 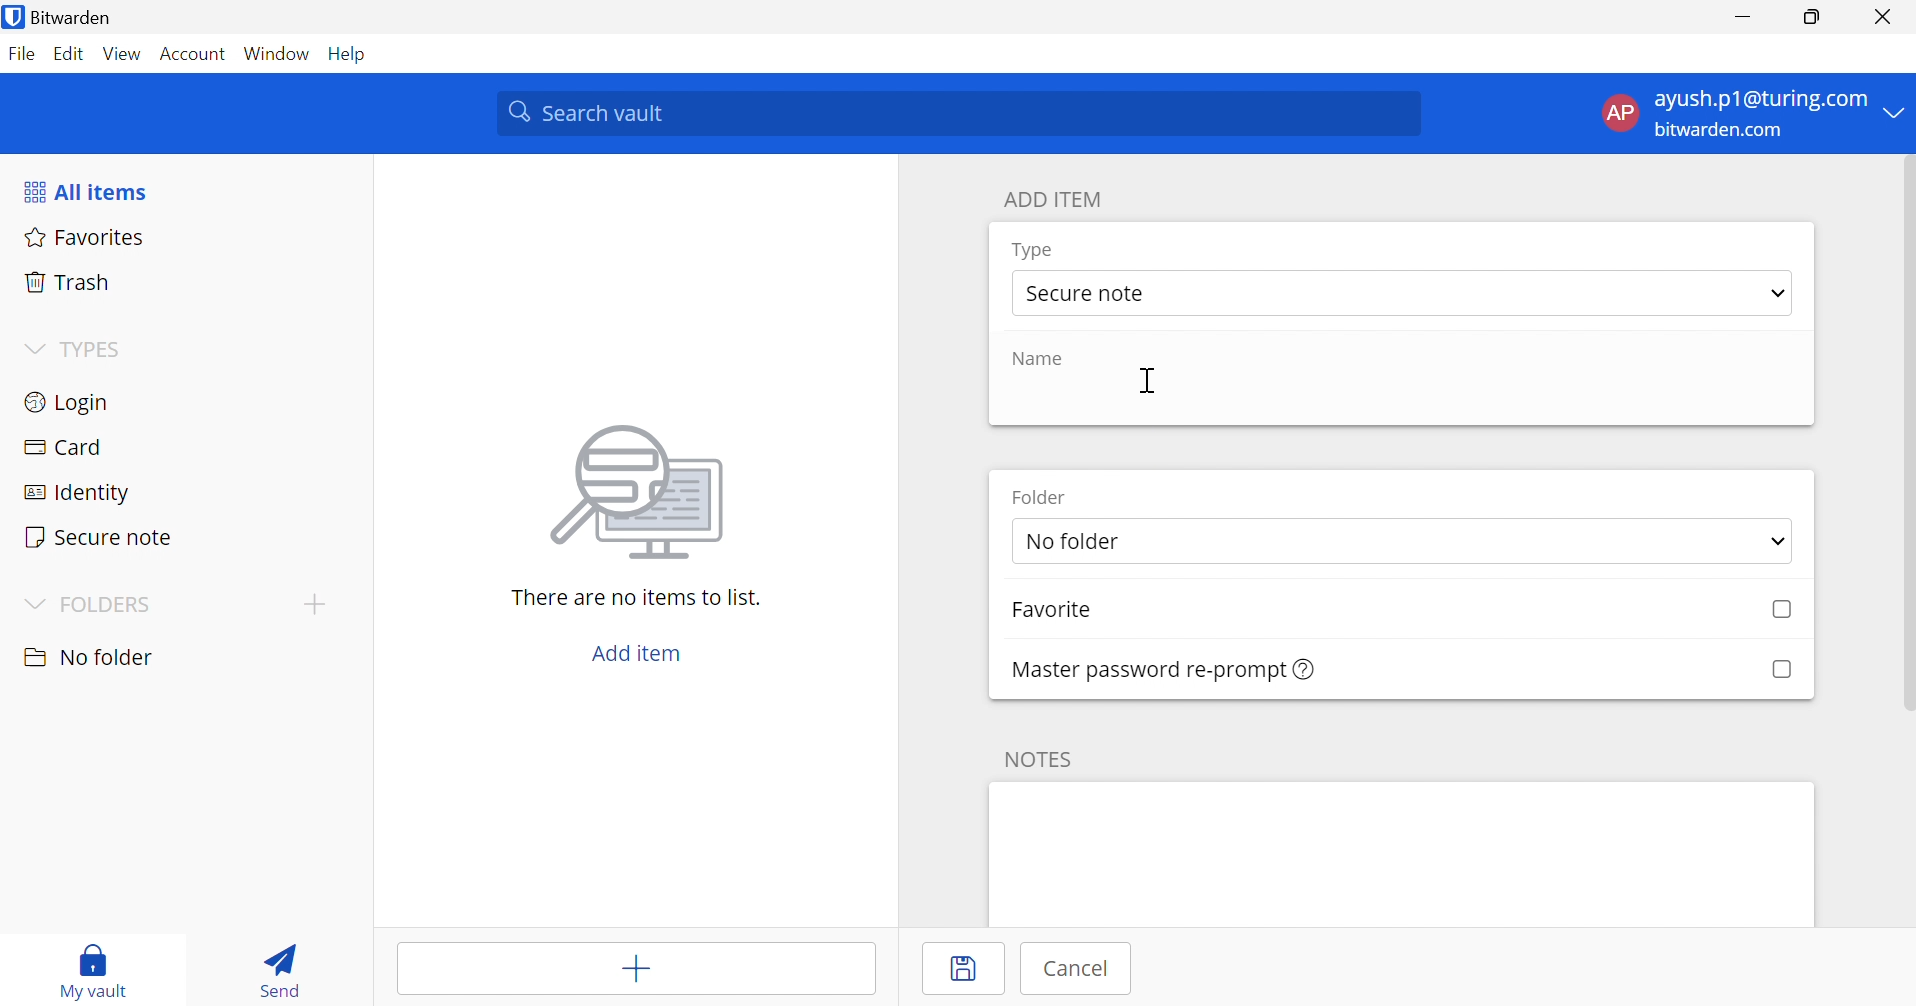 What do you see at coordinates (1881, 17) in the screenshot?
I see `Close` at bounding box center [1881, 17].